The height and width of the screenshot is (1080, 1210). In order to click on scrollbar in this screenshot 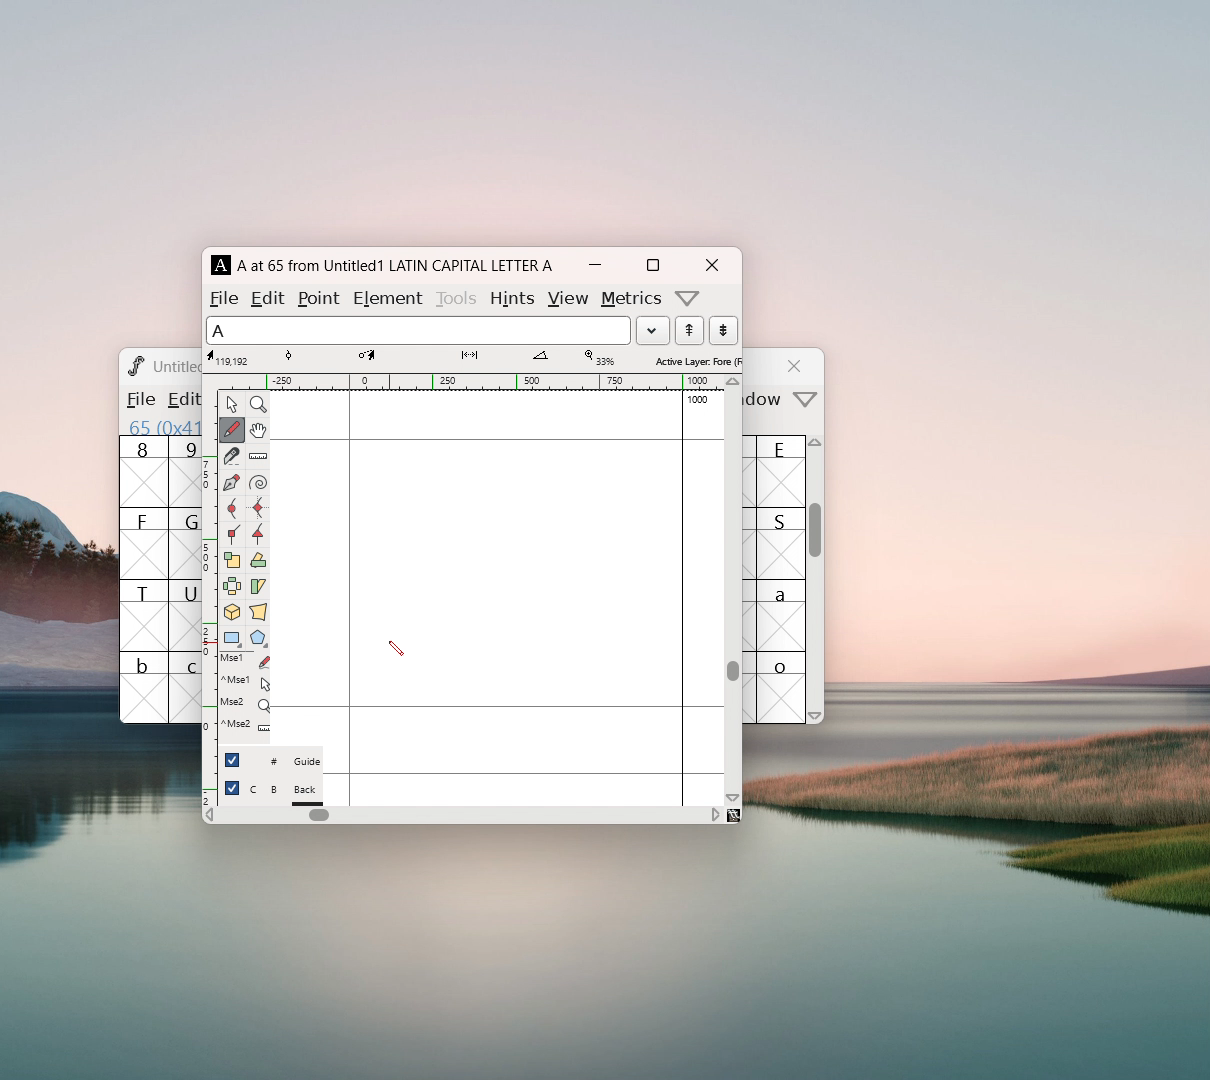, I will do `click(733, 670)`.